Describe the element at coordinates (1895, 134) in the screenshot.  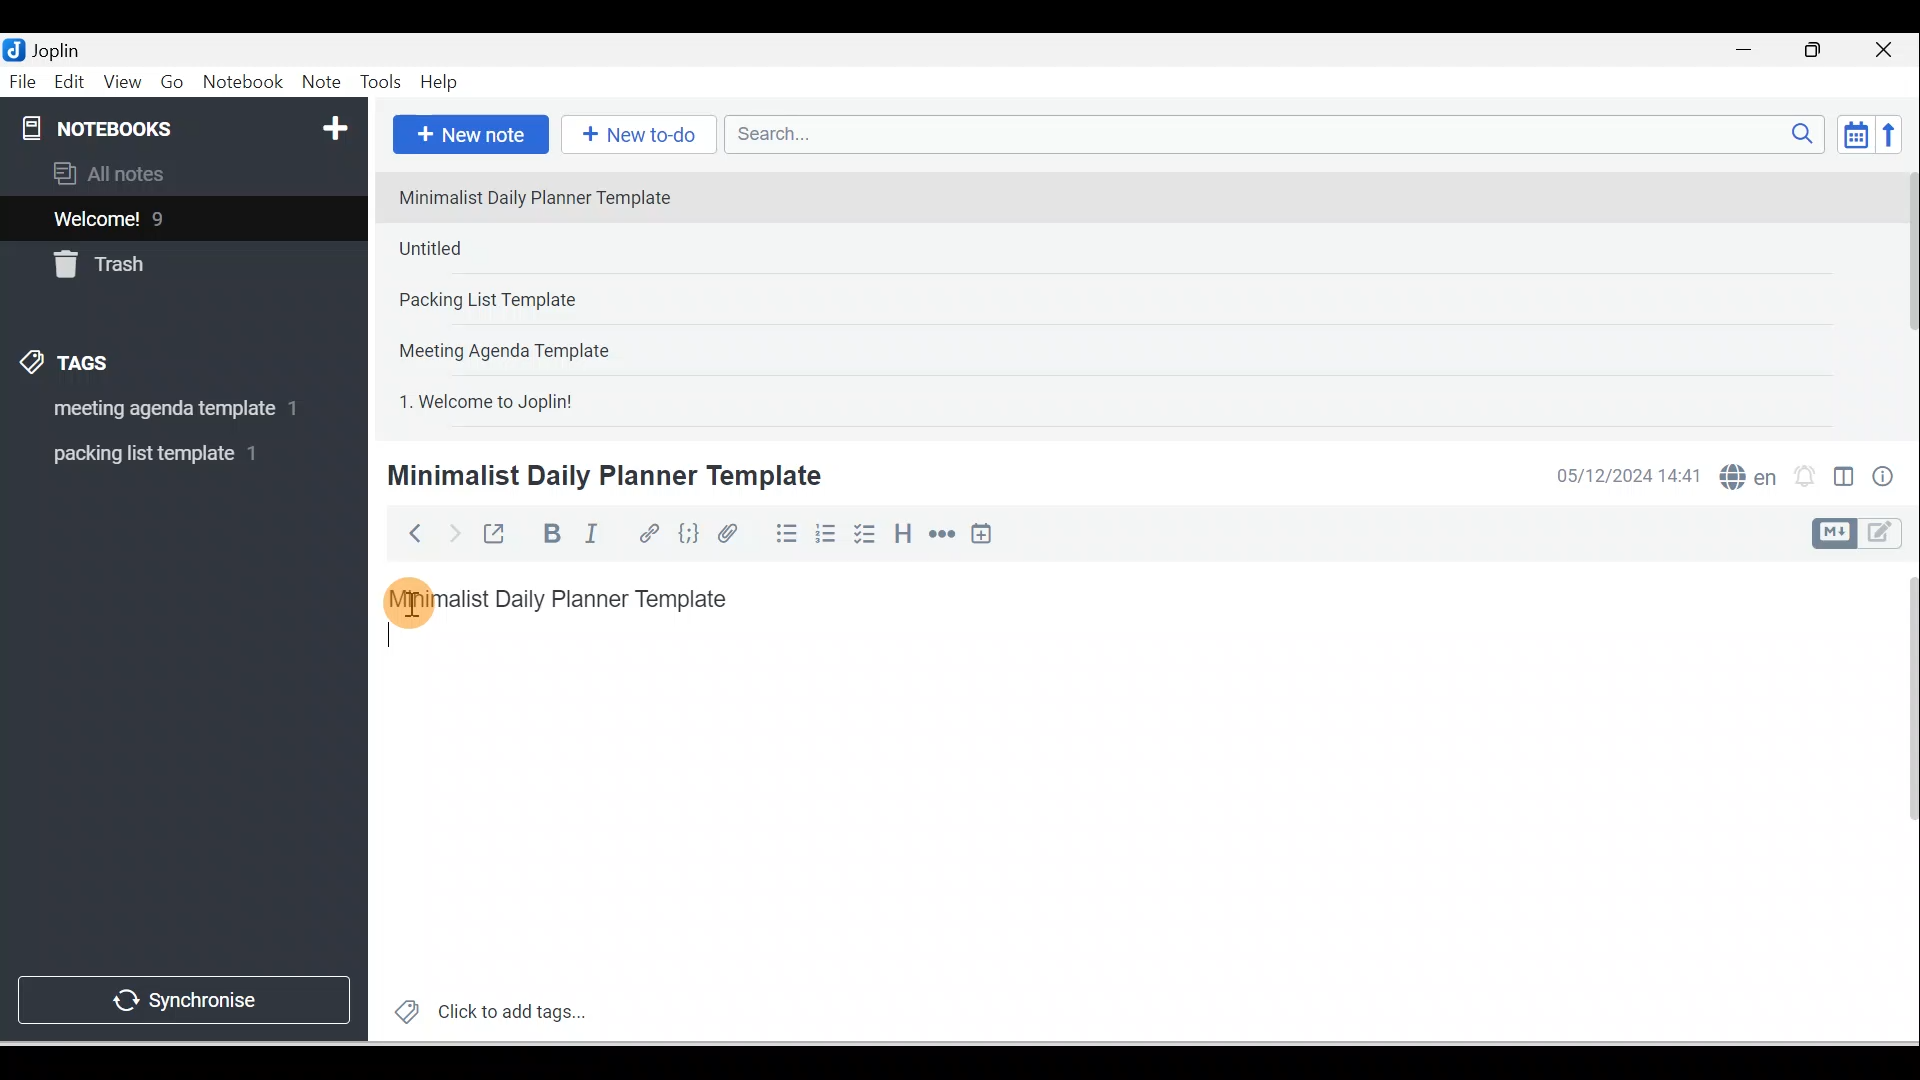
I see `Reverse sort` at that location.